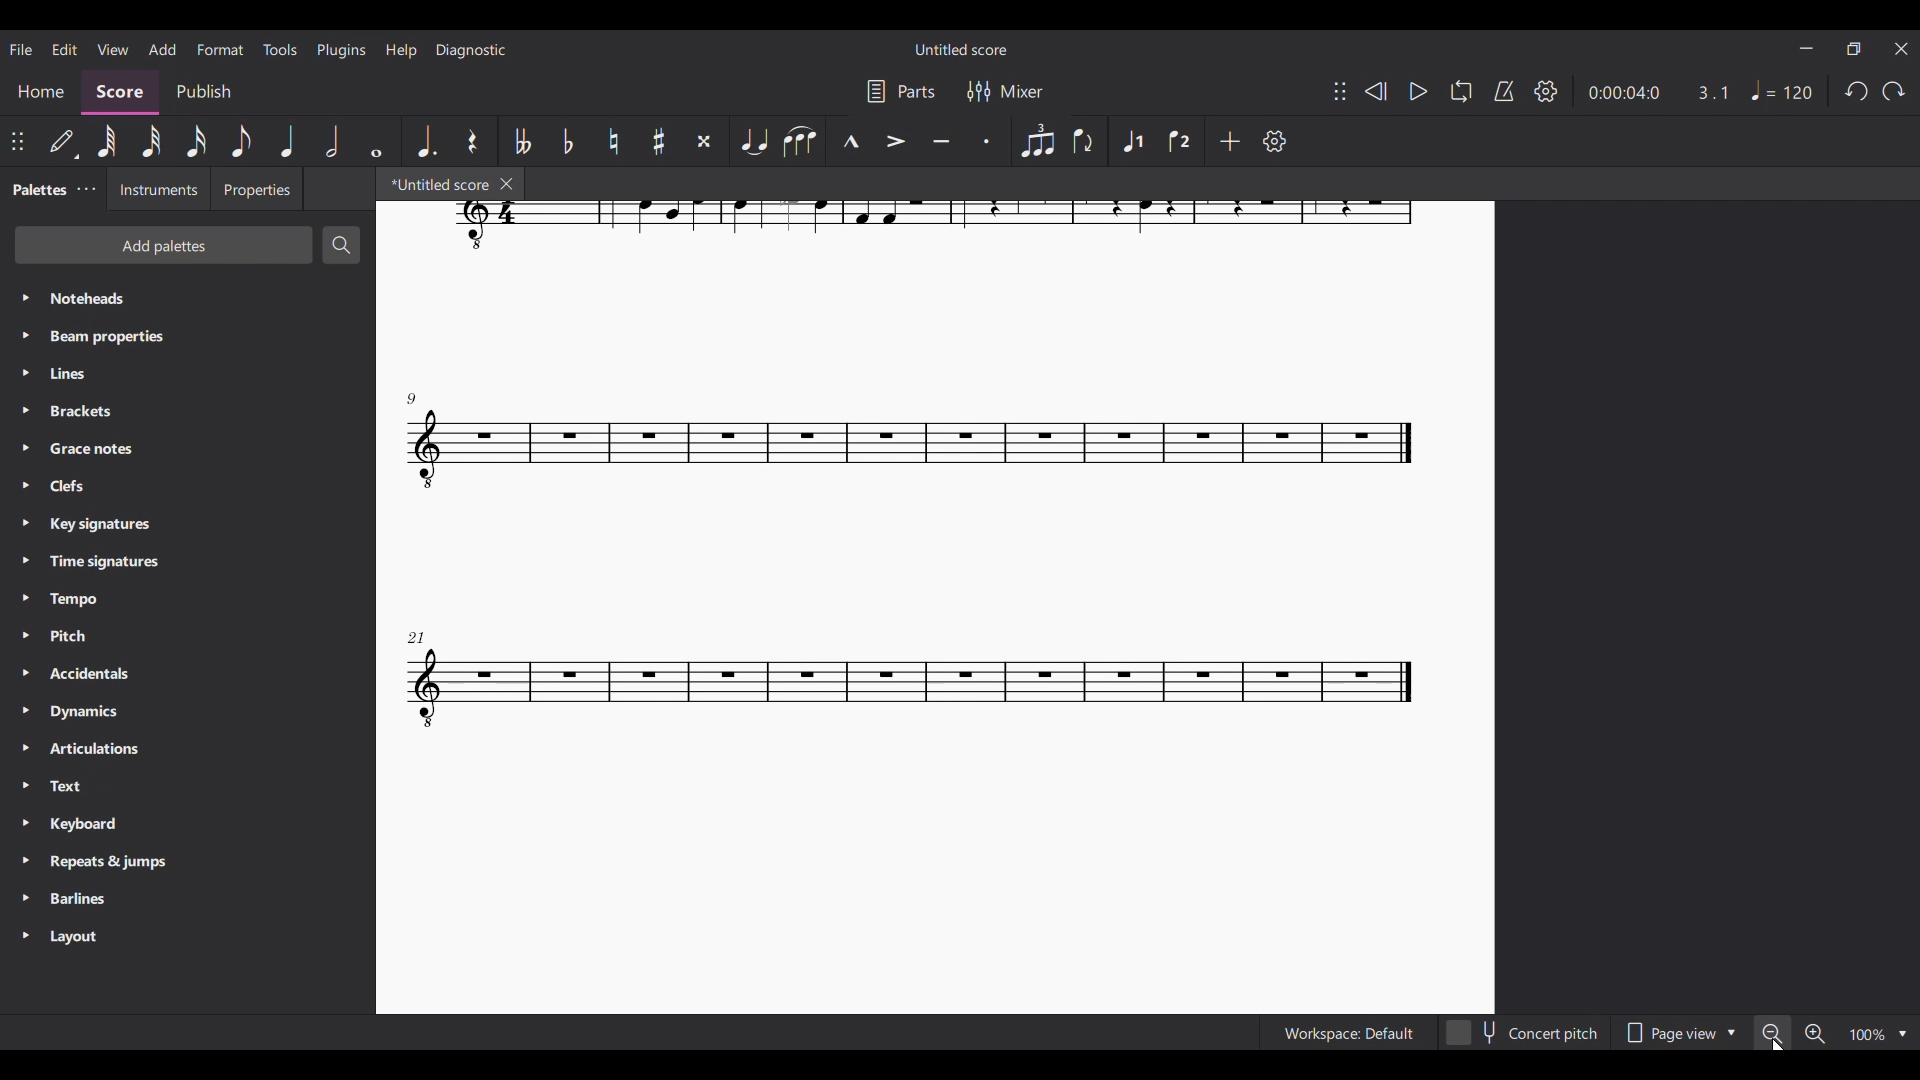  Describe the element at coordinates (435, 183) in the screenshot. I see `*Untitle score, current tab` at that location.